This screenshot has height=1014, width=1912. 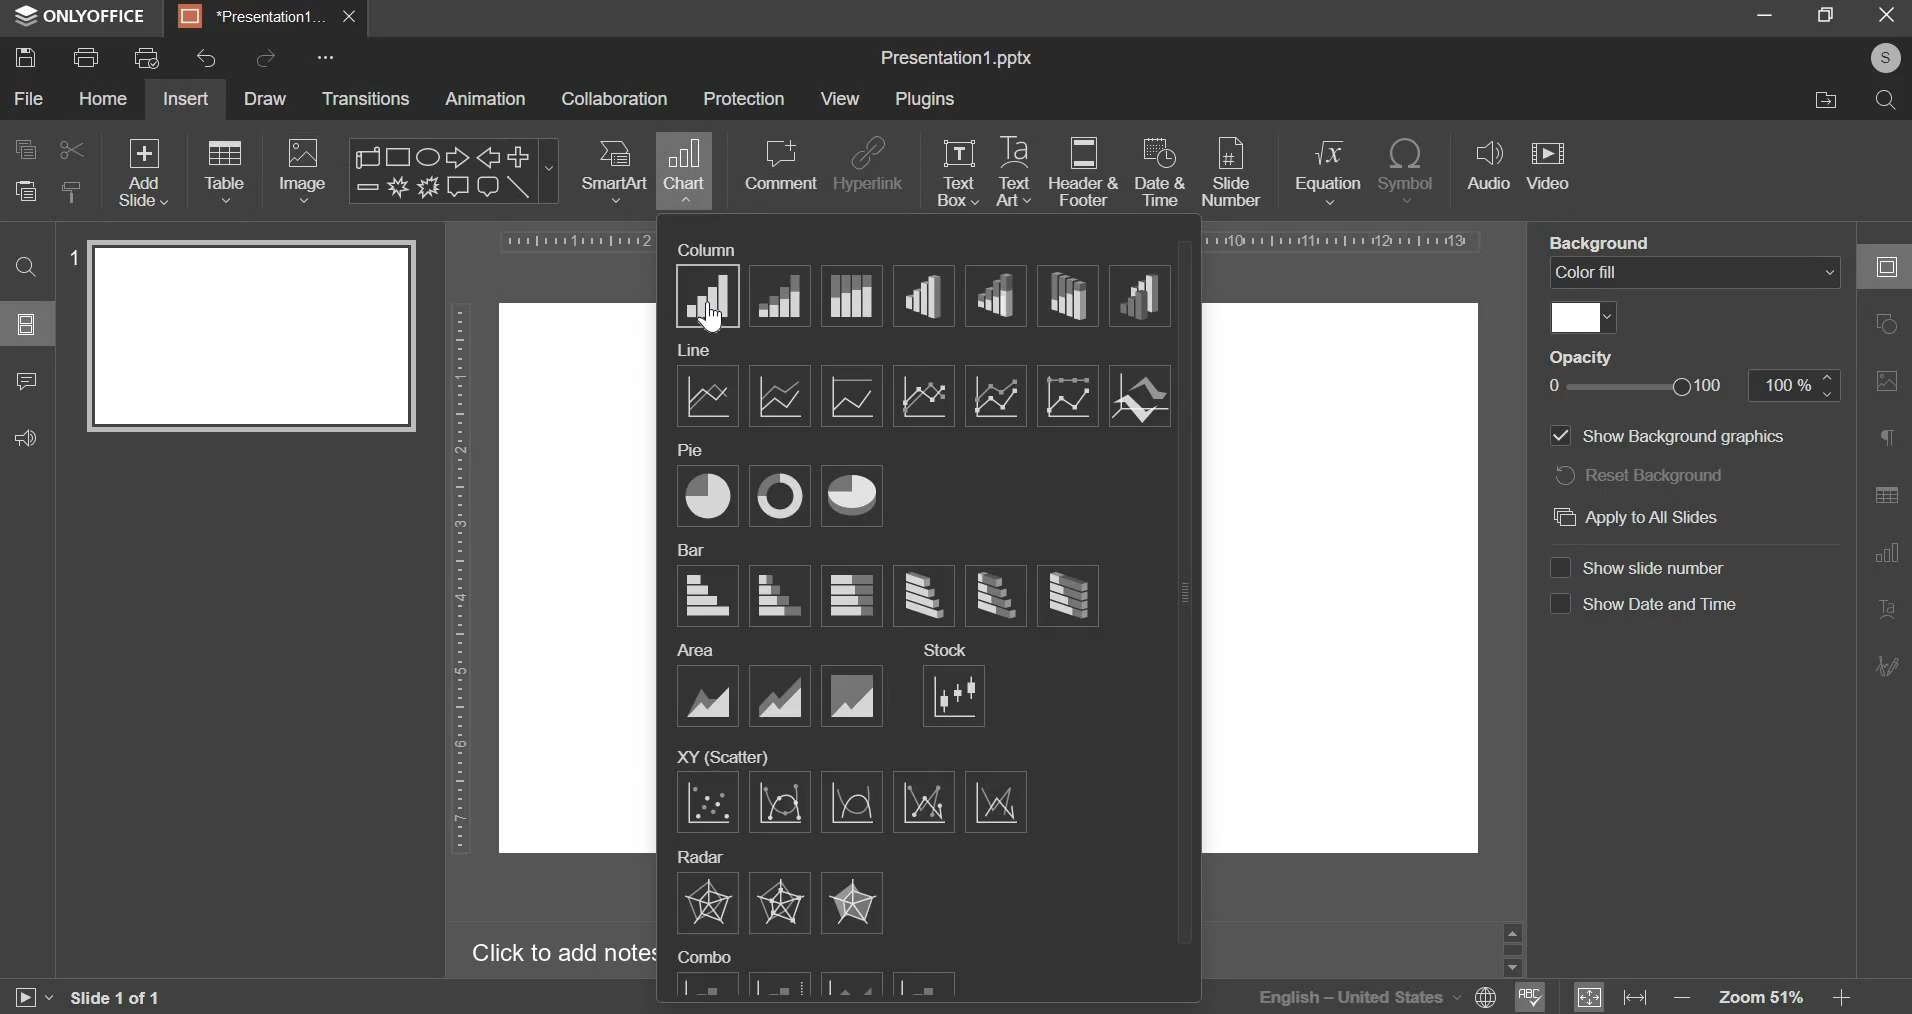 What do you see at coordinates (207, 59) in the screenshot?
I see `undo` at bounding box center [207, 59].